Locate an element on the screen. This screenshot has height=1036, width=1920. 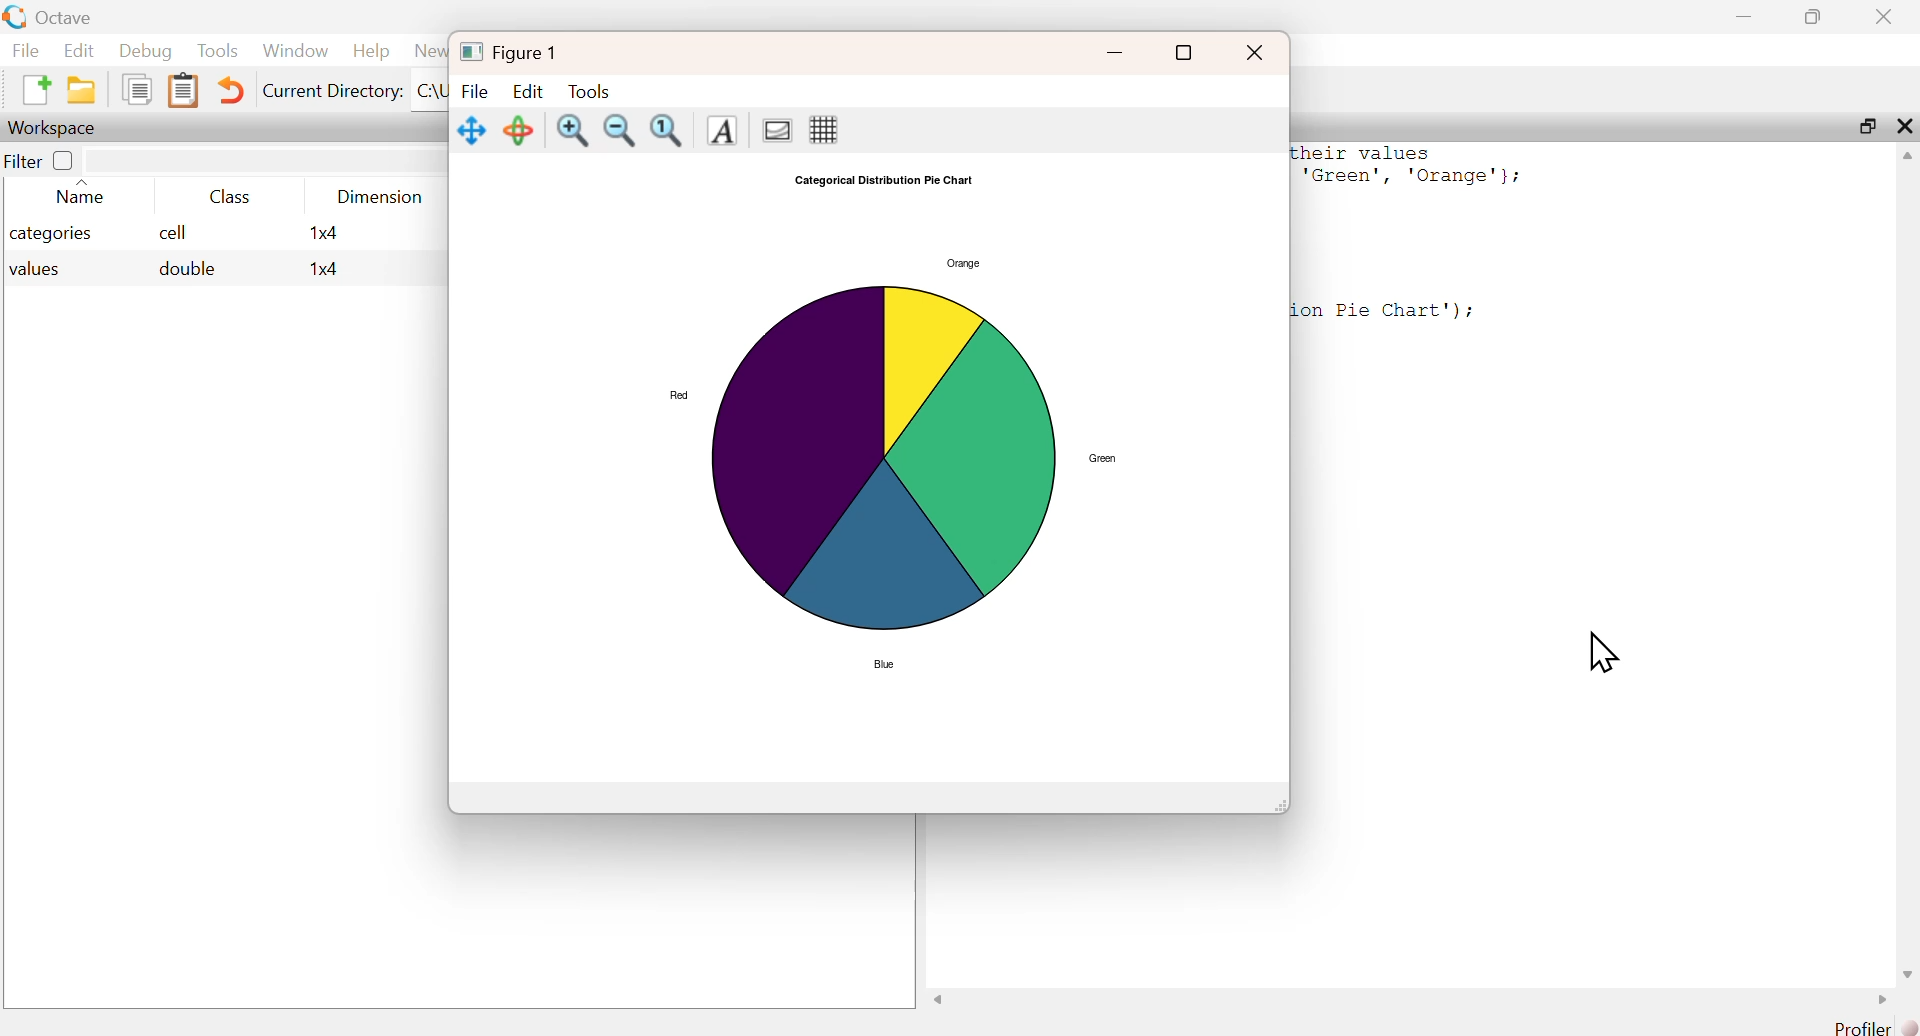
categories is located at coordinates (56, 234).